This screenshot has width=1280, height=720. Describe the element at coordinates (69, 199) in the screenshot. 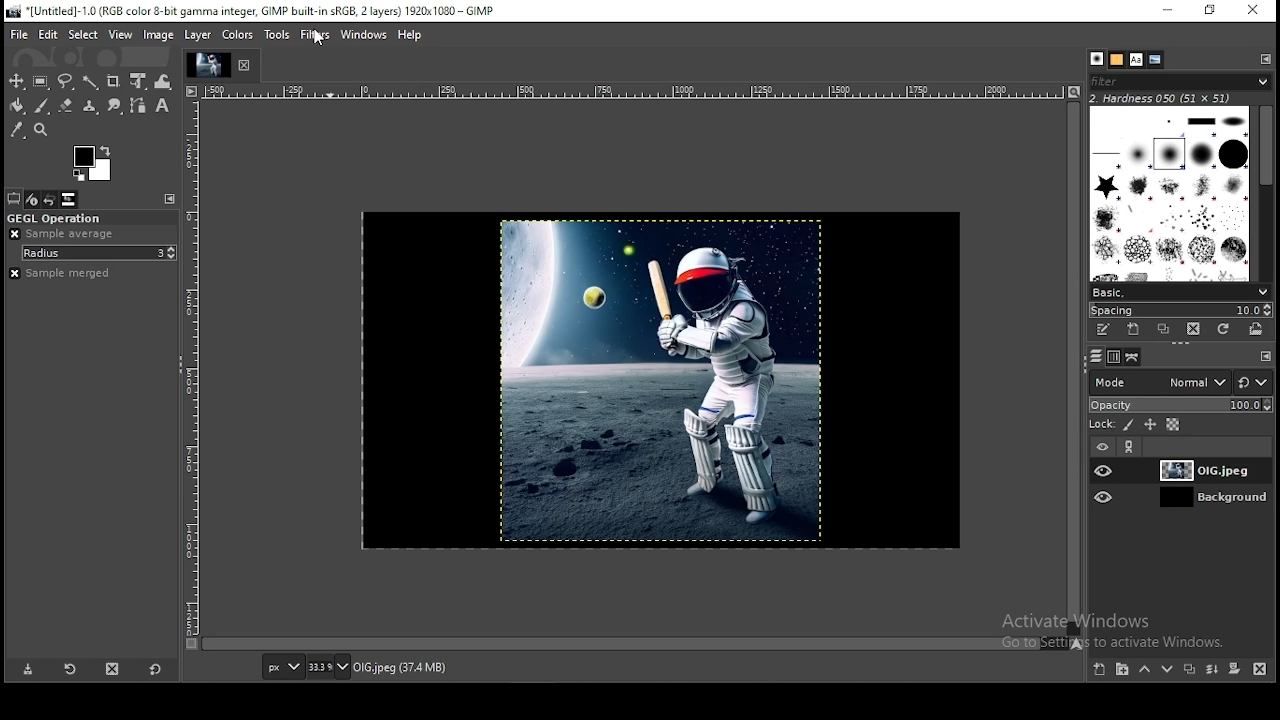

I see `images` at that location.